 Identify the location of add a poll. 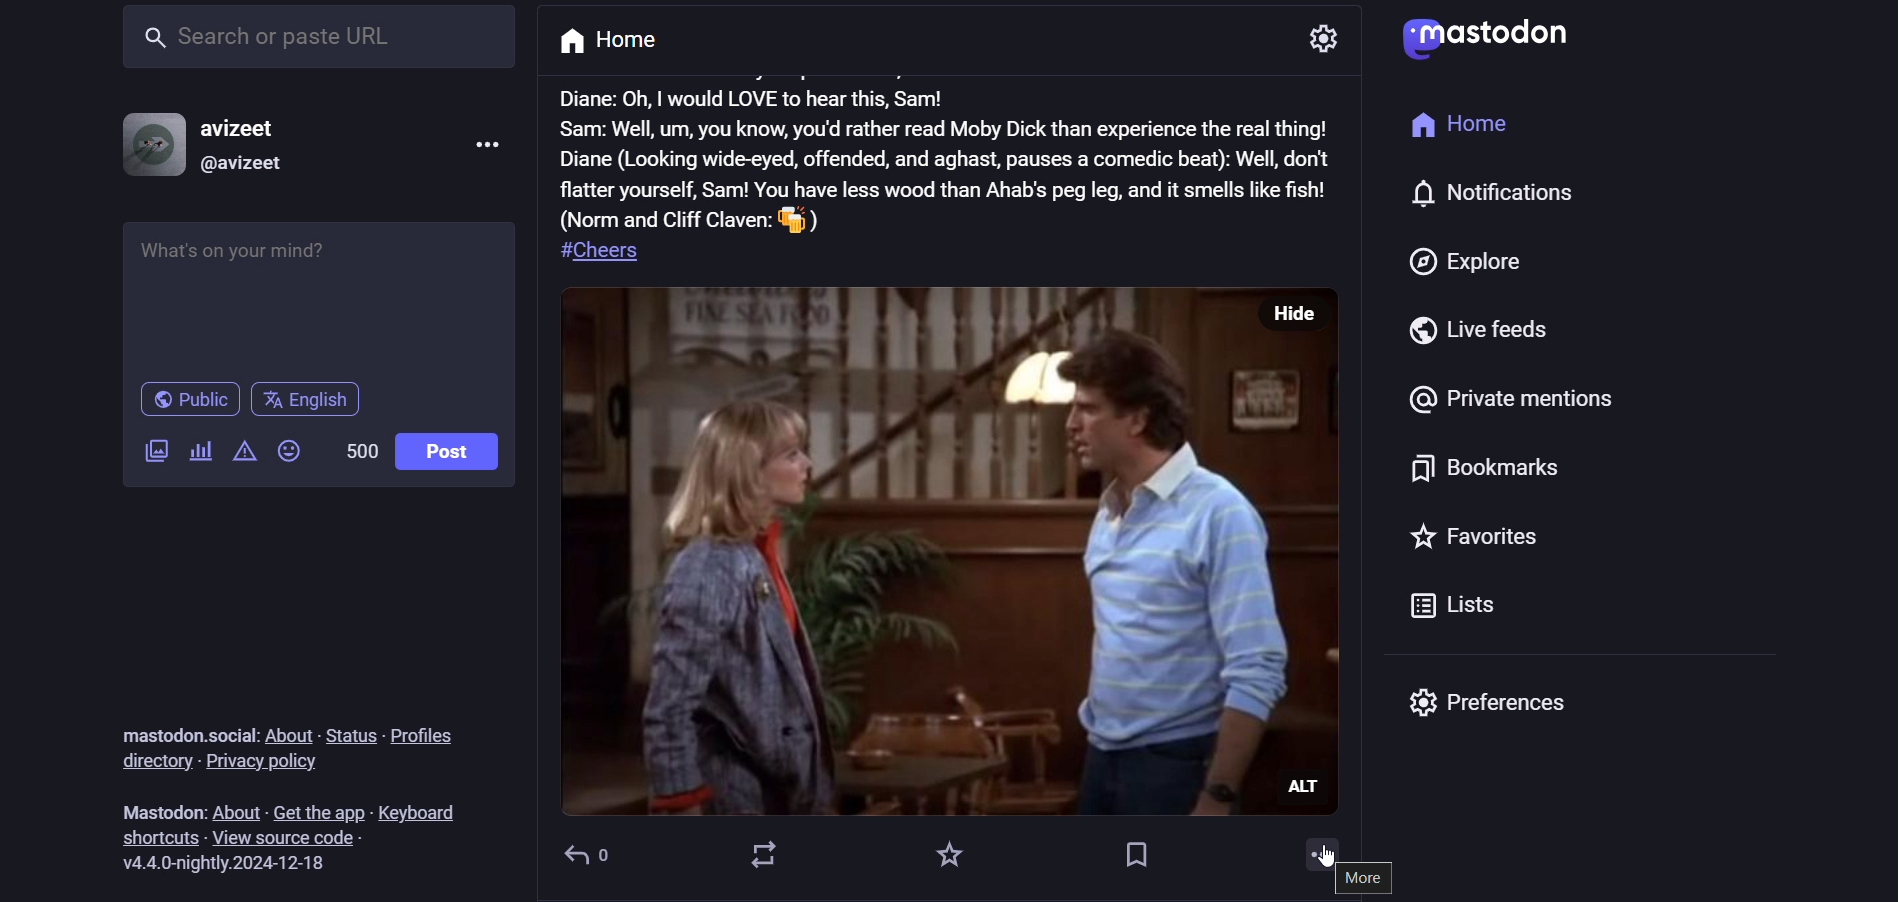
(200, 452).